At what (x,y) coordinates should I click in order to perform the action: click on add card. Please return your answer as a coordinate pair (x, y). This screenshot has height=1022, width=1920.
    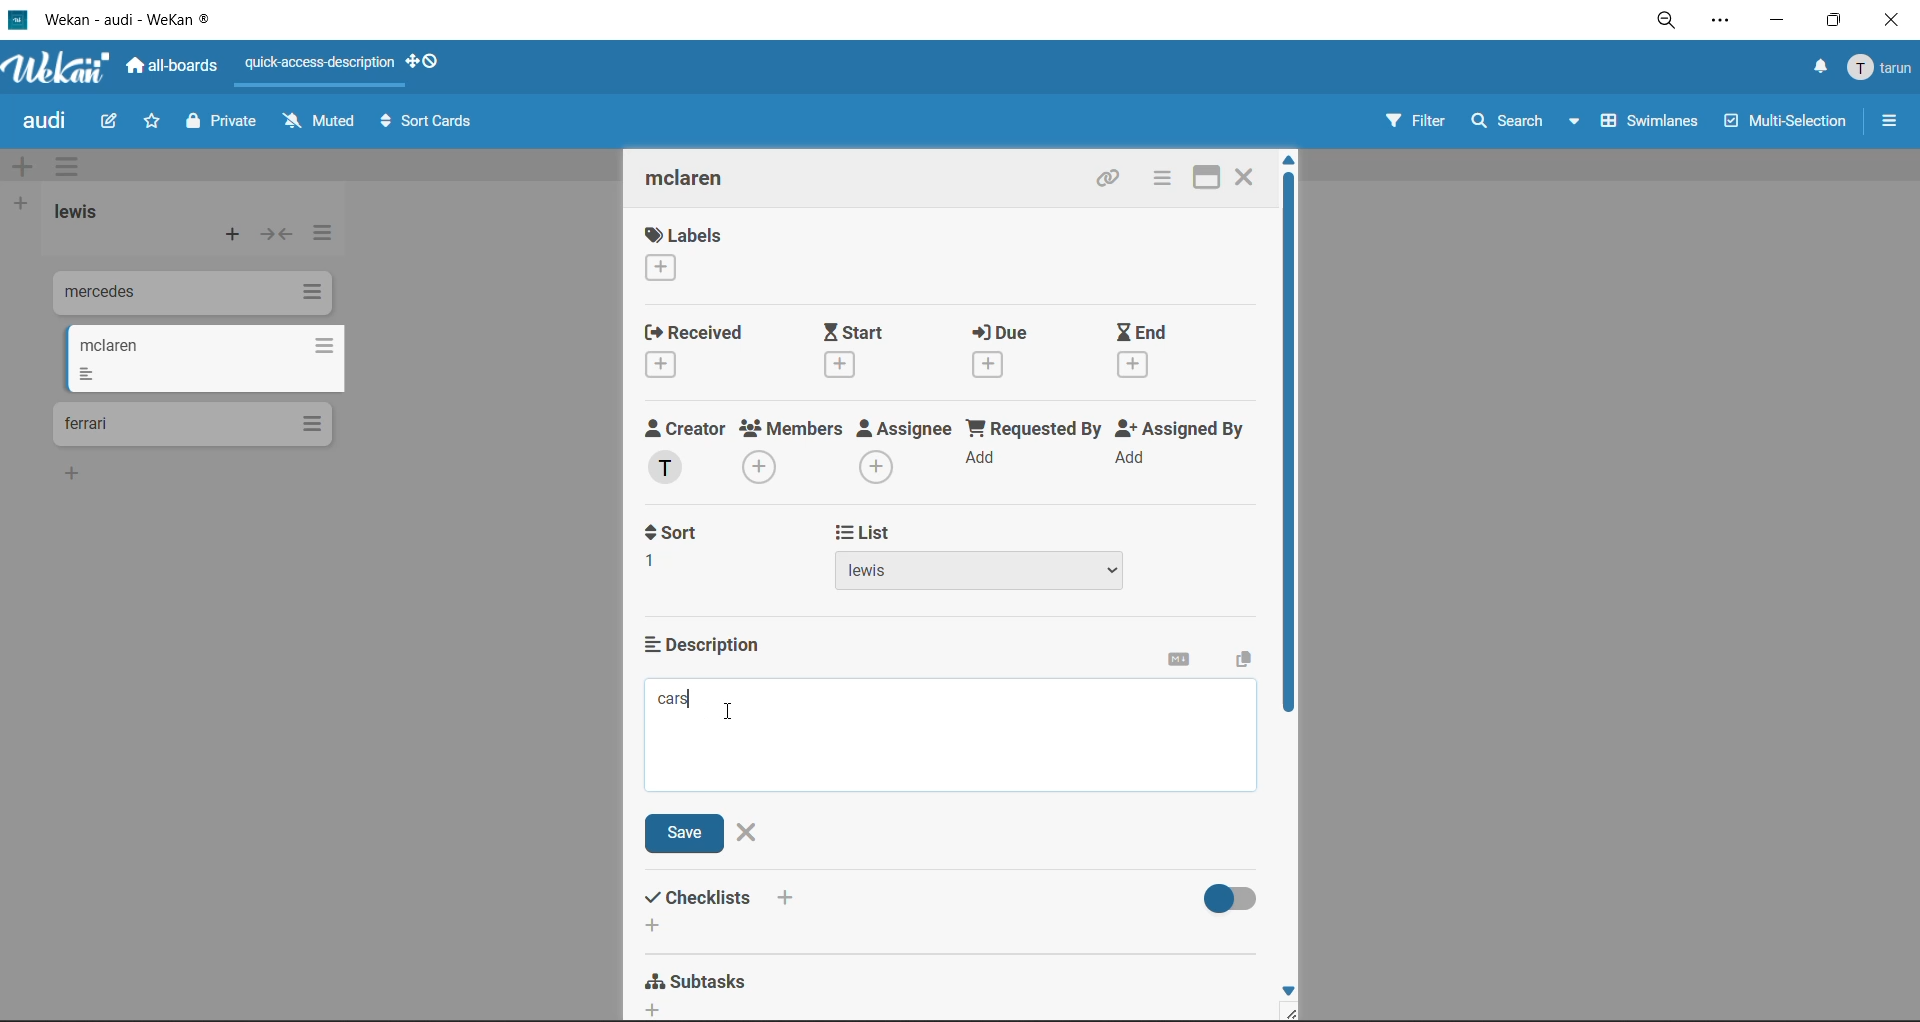
    Looking at the image, I should click on (234, 237).